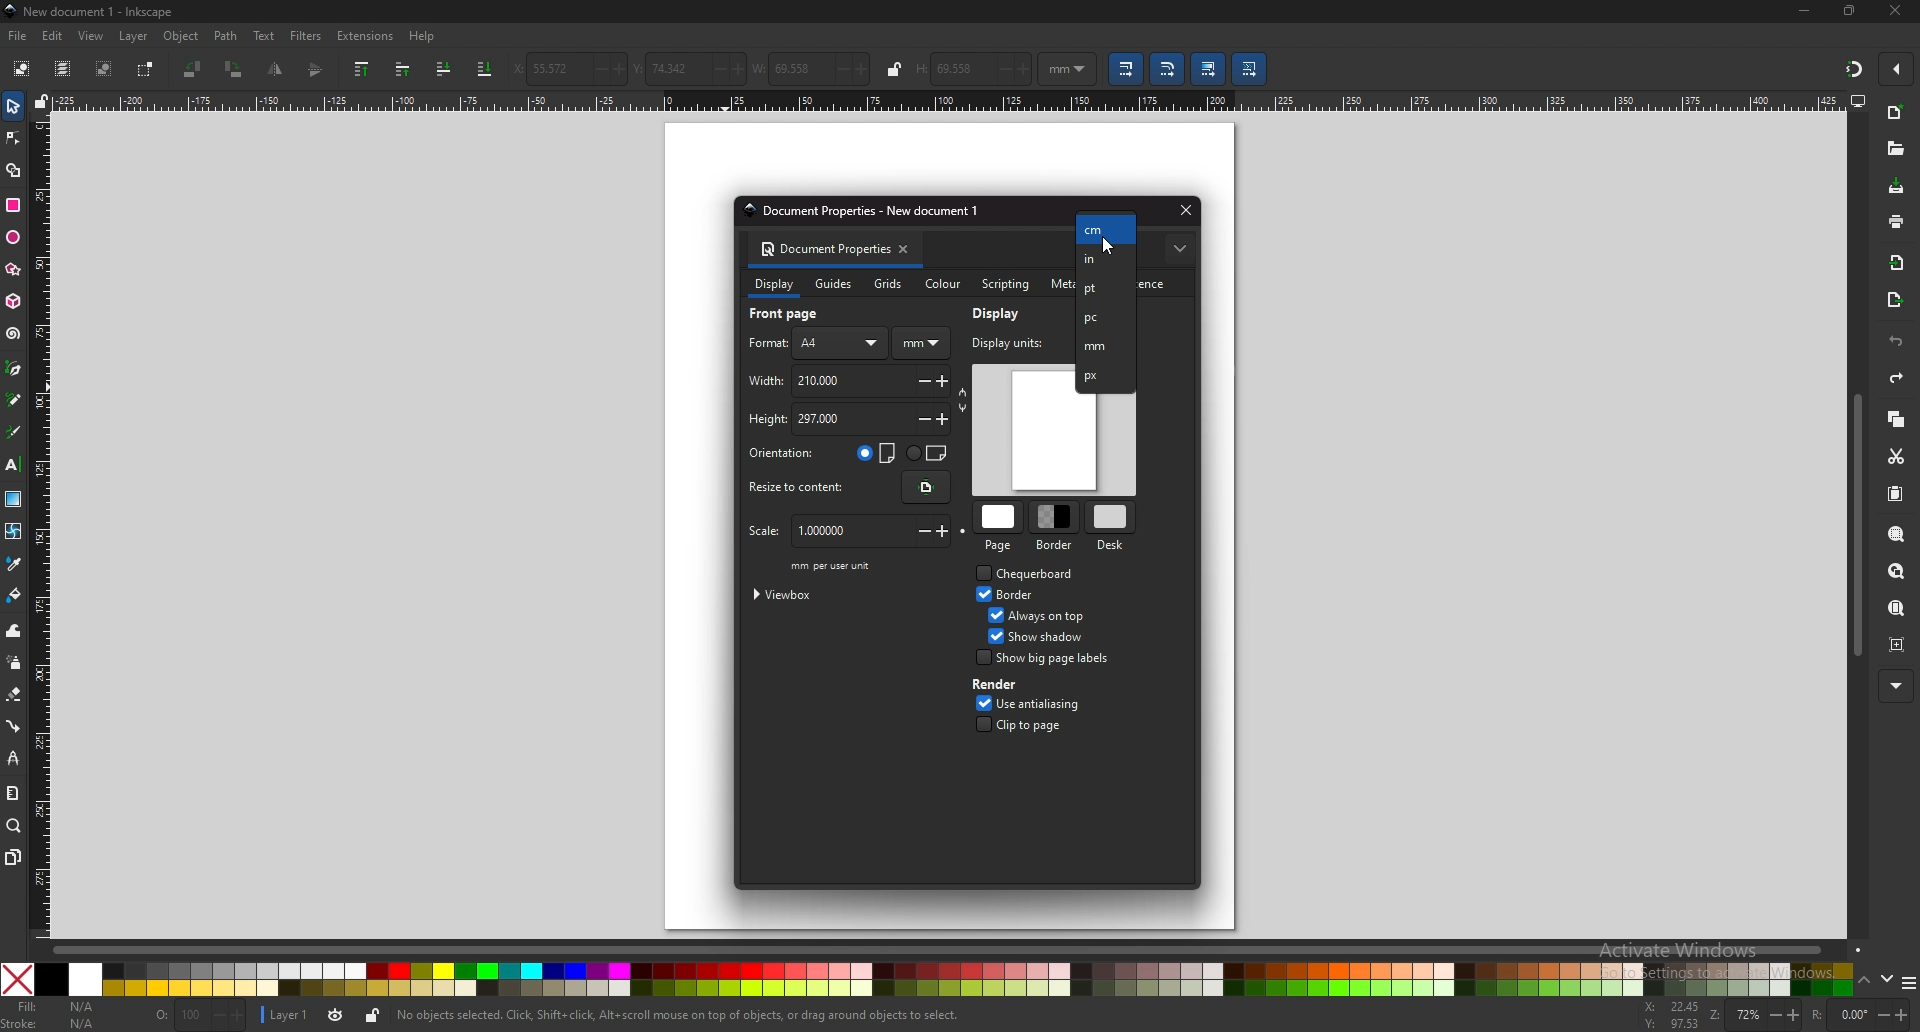  What do you see at coordinates (14, 463) in the screenshot?
I see `text` at bounding box center [14, 463].